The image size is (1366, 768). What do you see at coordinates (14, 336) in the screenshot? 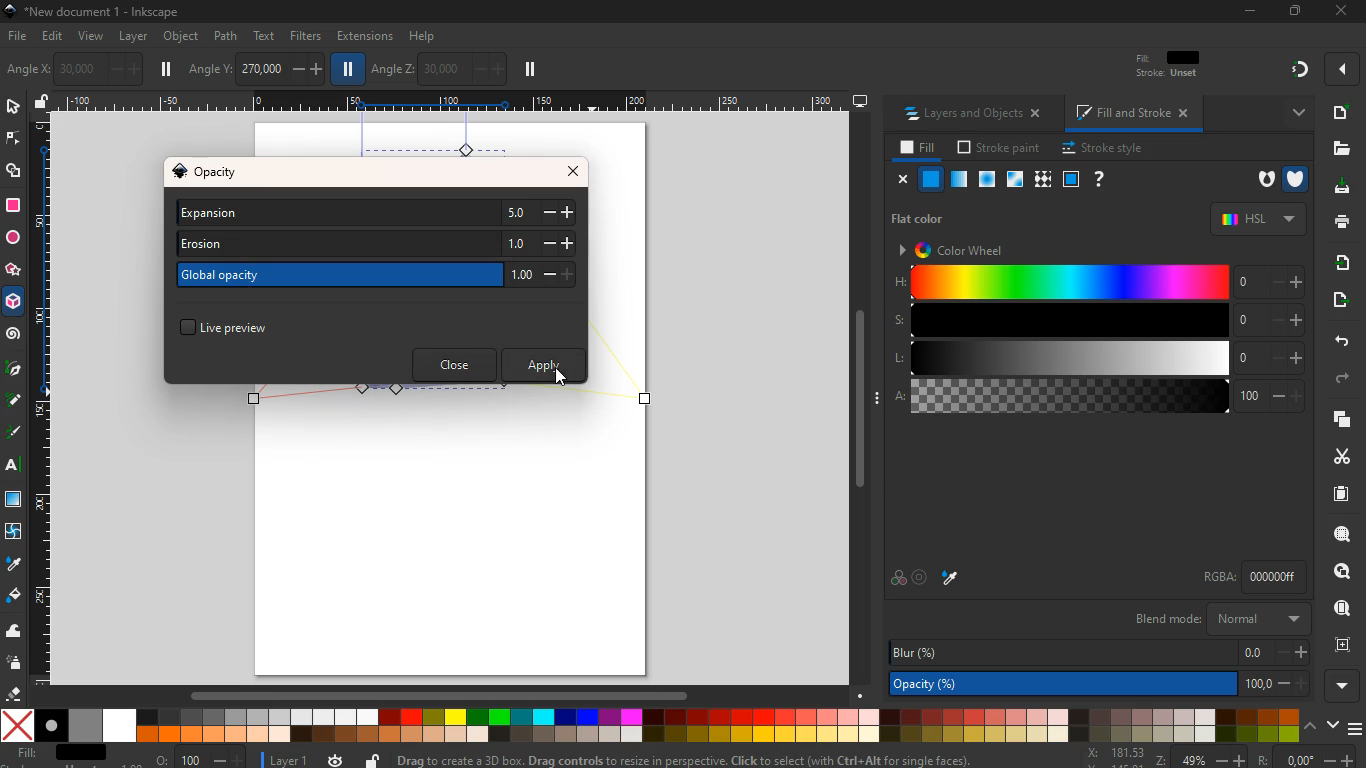
I see `spiral` at bounding box center [14, 336].